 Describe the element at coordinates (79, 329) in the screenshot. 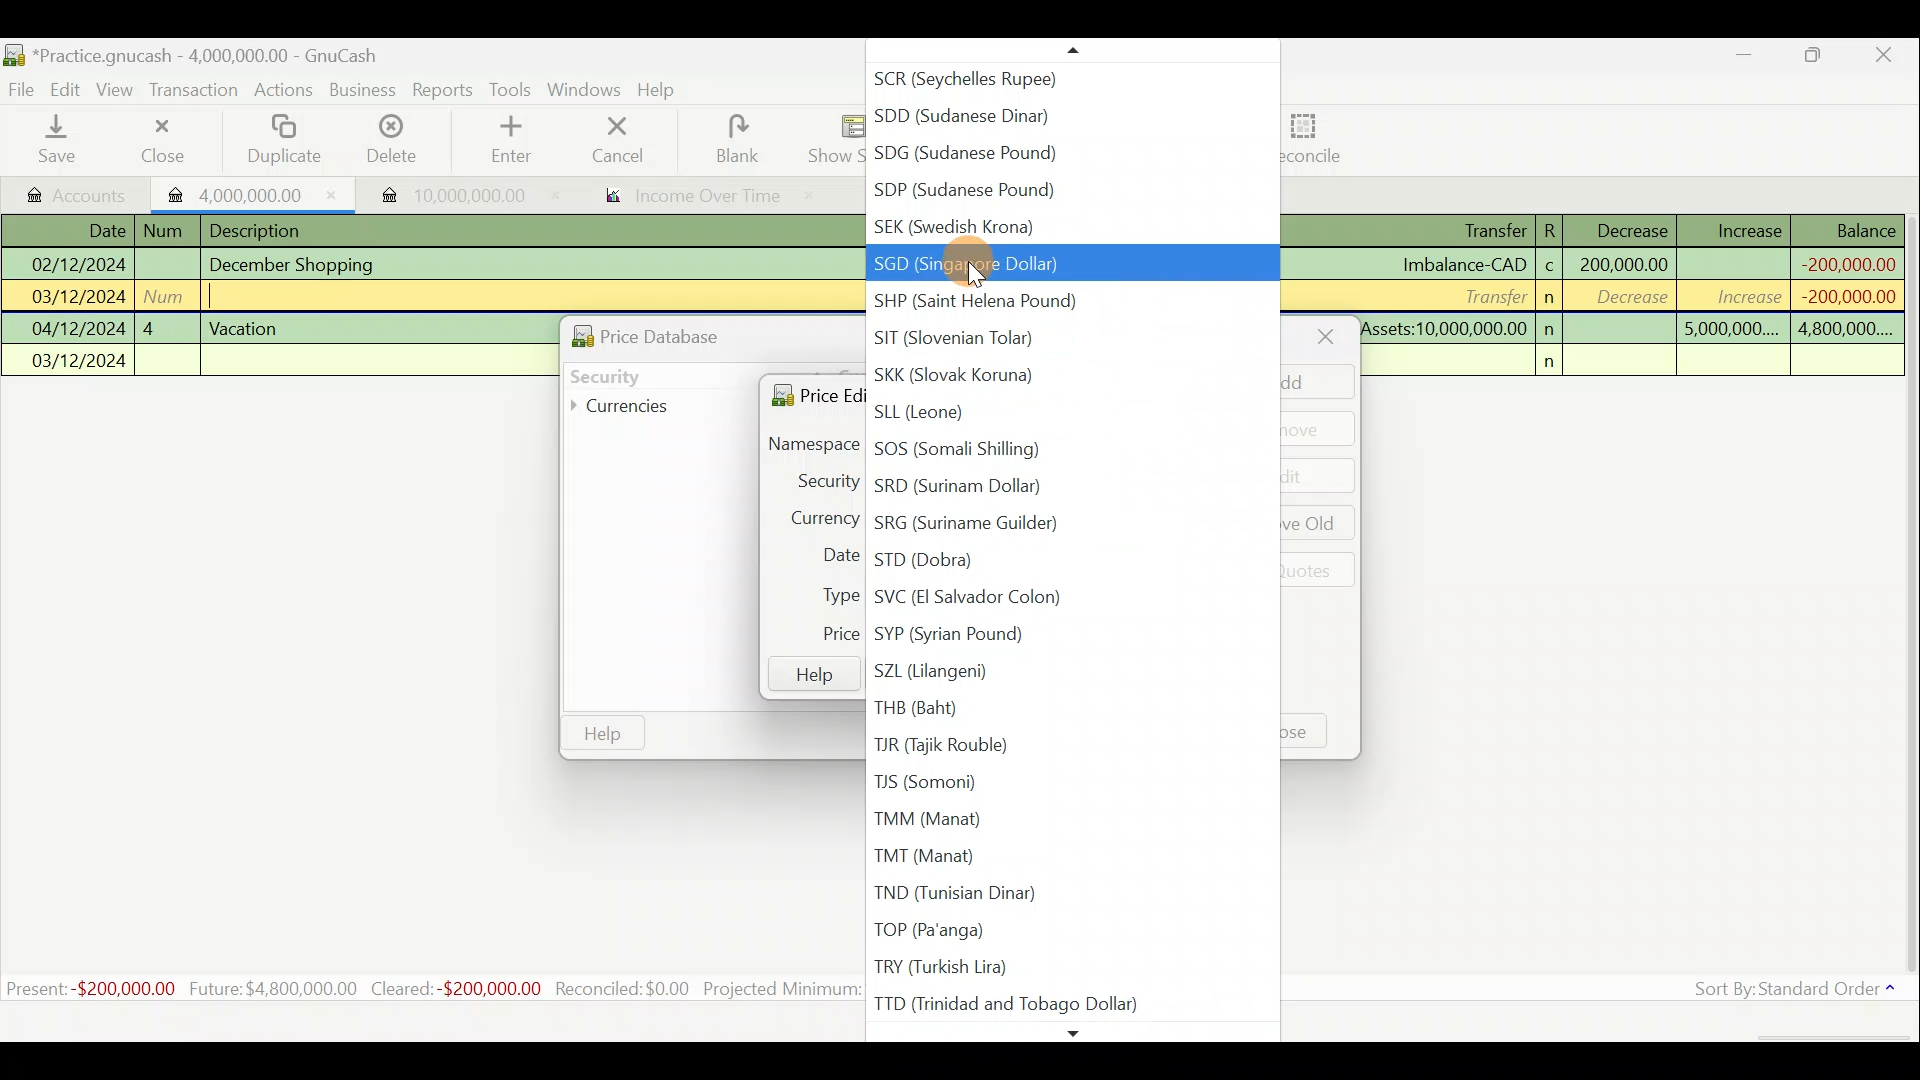

I see `04/12/2024` at that location.